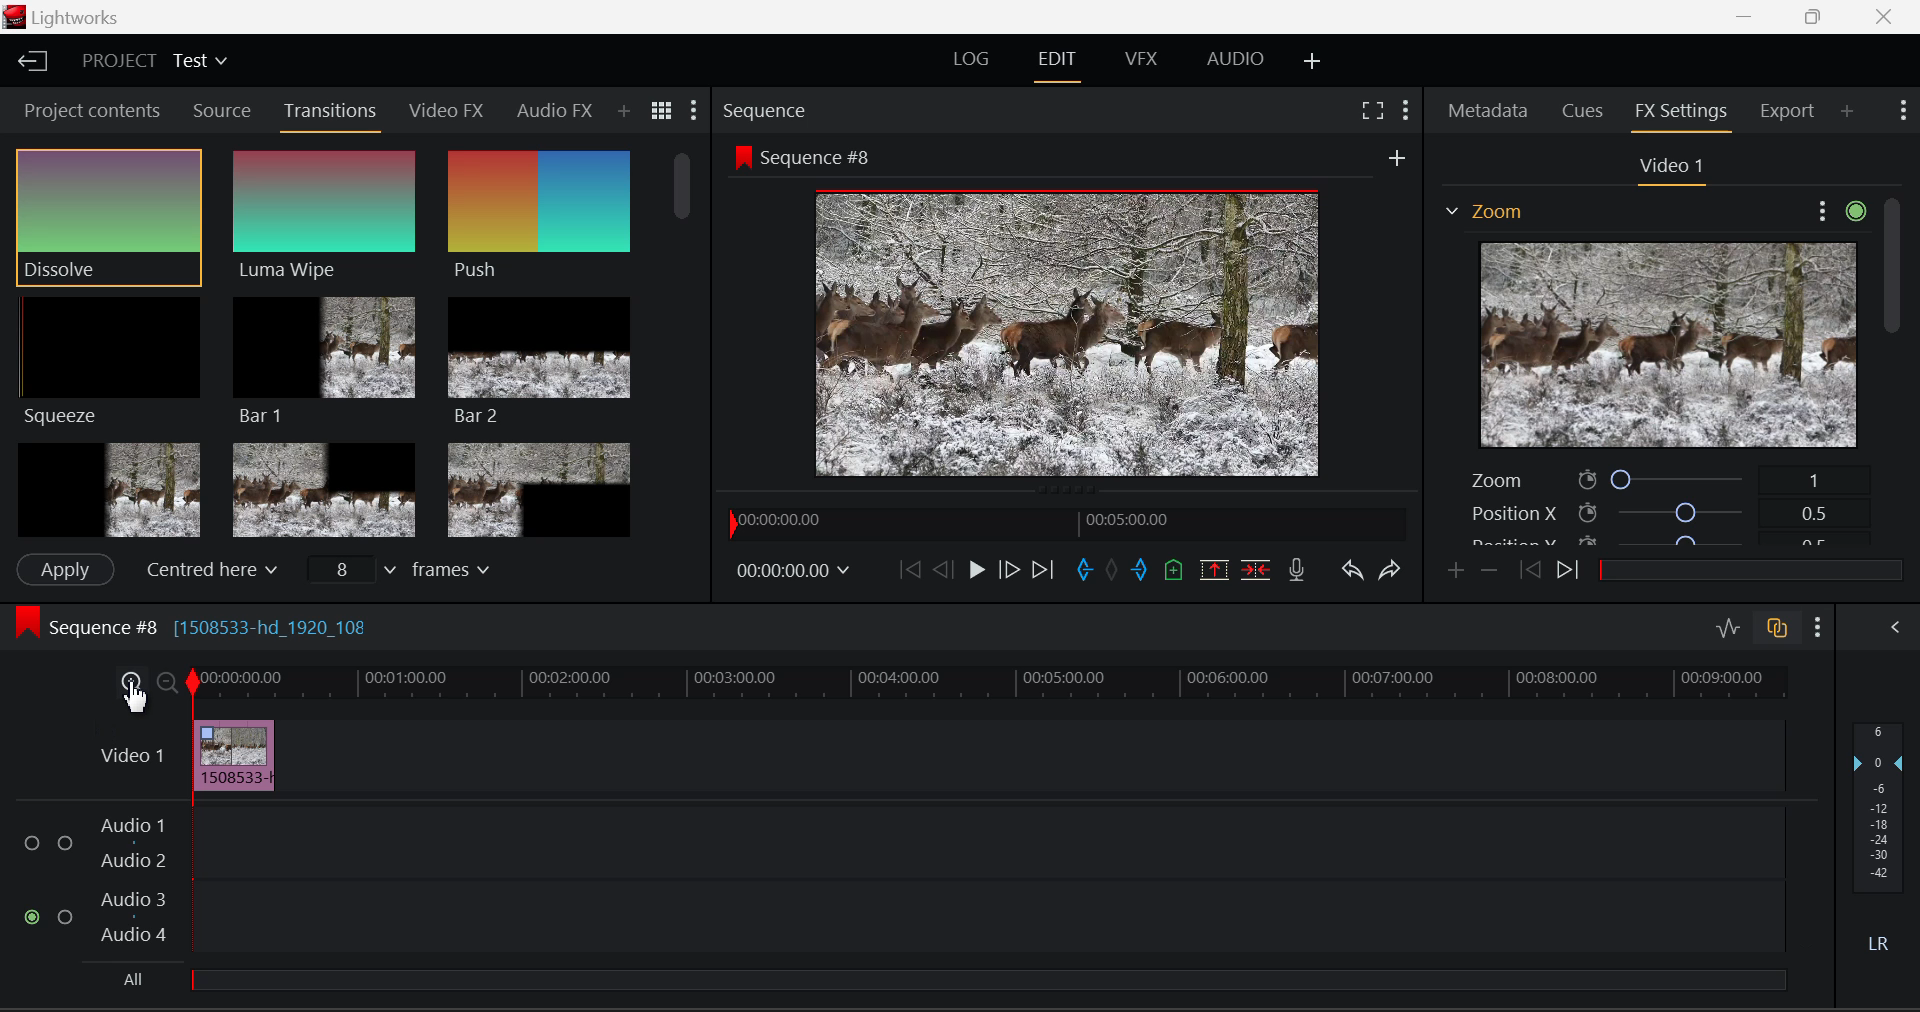 The width and height of the screenshot is (1920, 1012). What do you see at coordinates (31, 916) in the screenshot?
I see `Audio Input Checkbox` at bounding box center [31, 916].